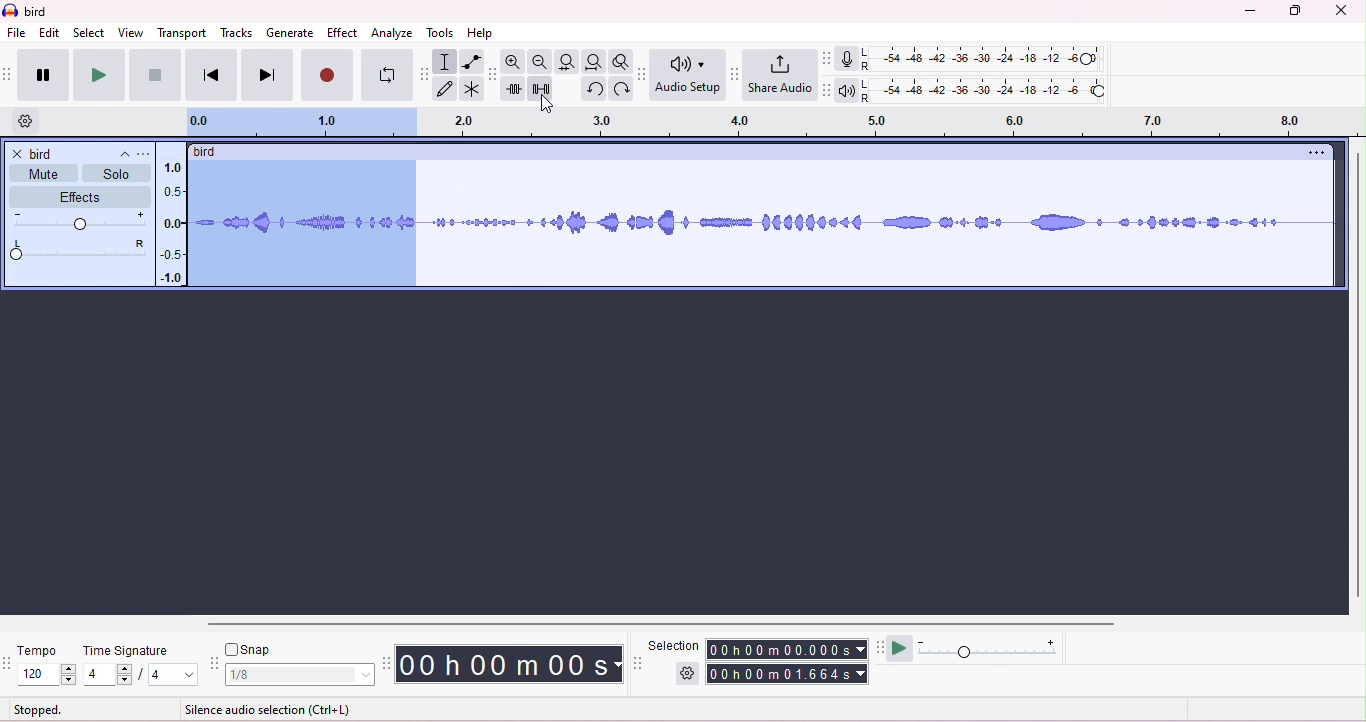  Describe the element at coordinates (515, 60) in the screenshot. I see `zoom in` at that location.